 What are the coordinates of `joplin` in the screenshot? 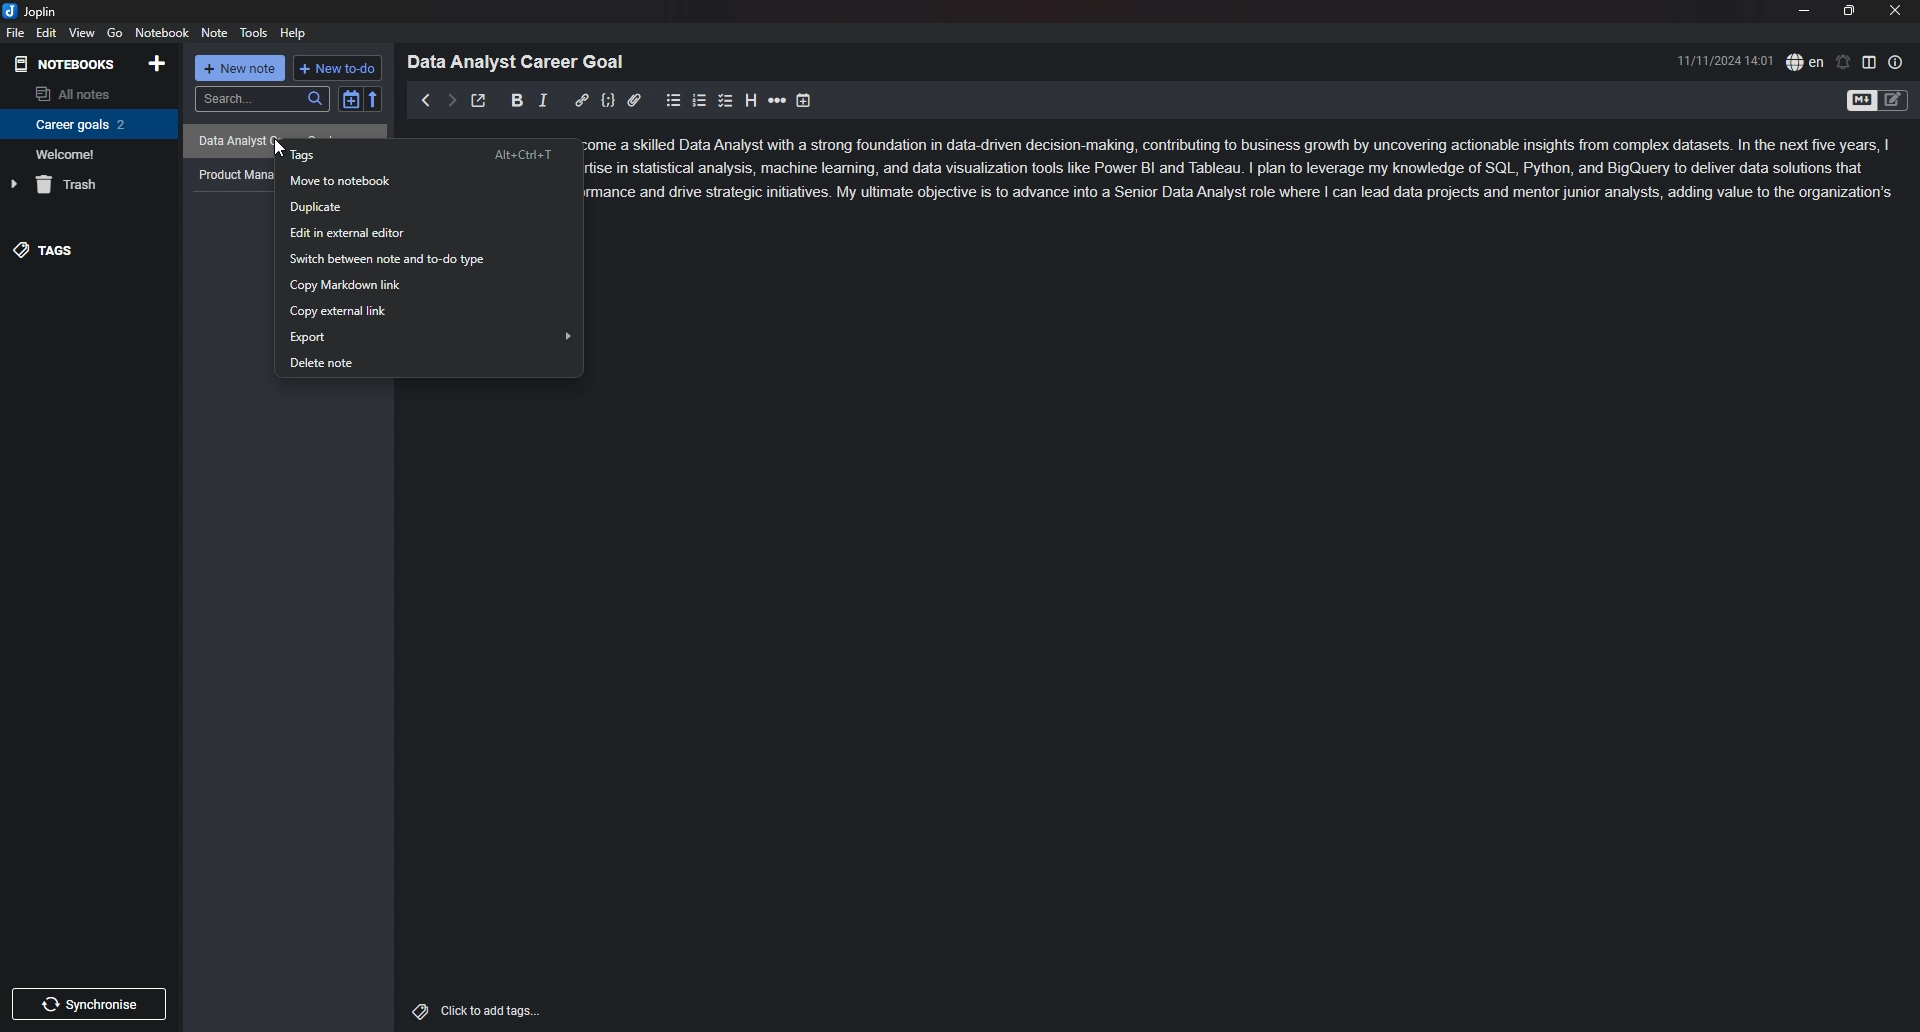 It's located at (32, 12).